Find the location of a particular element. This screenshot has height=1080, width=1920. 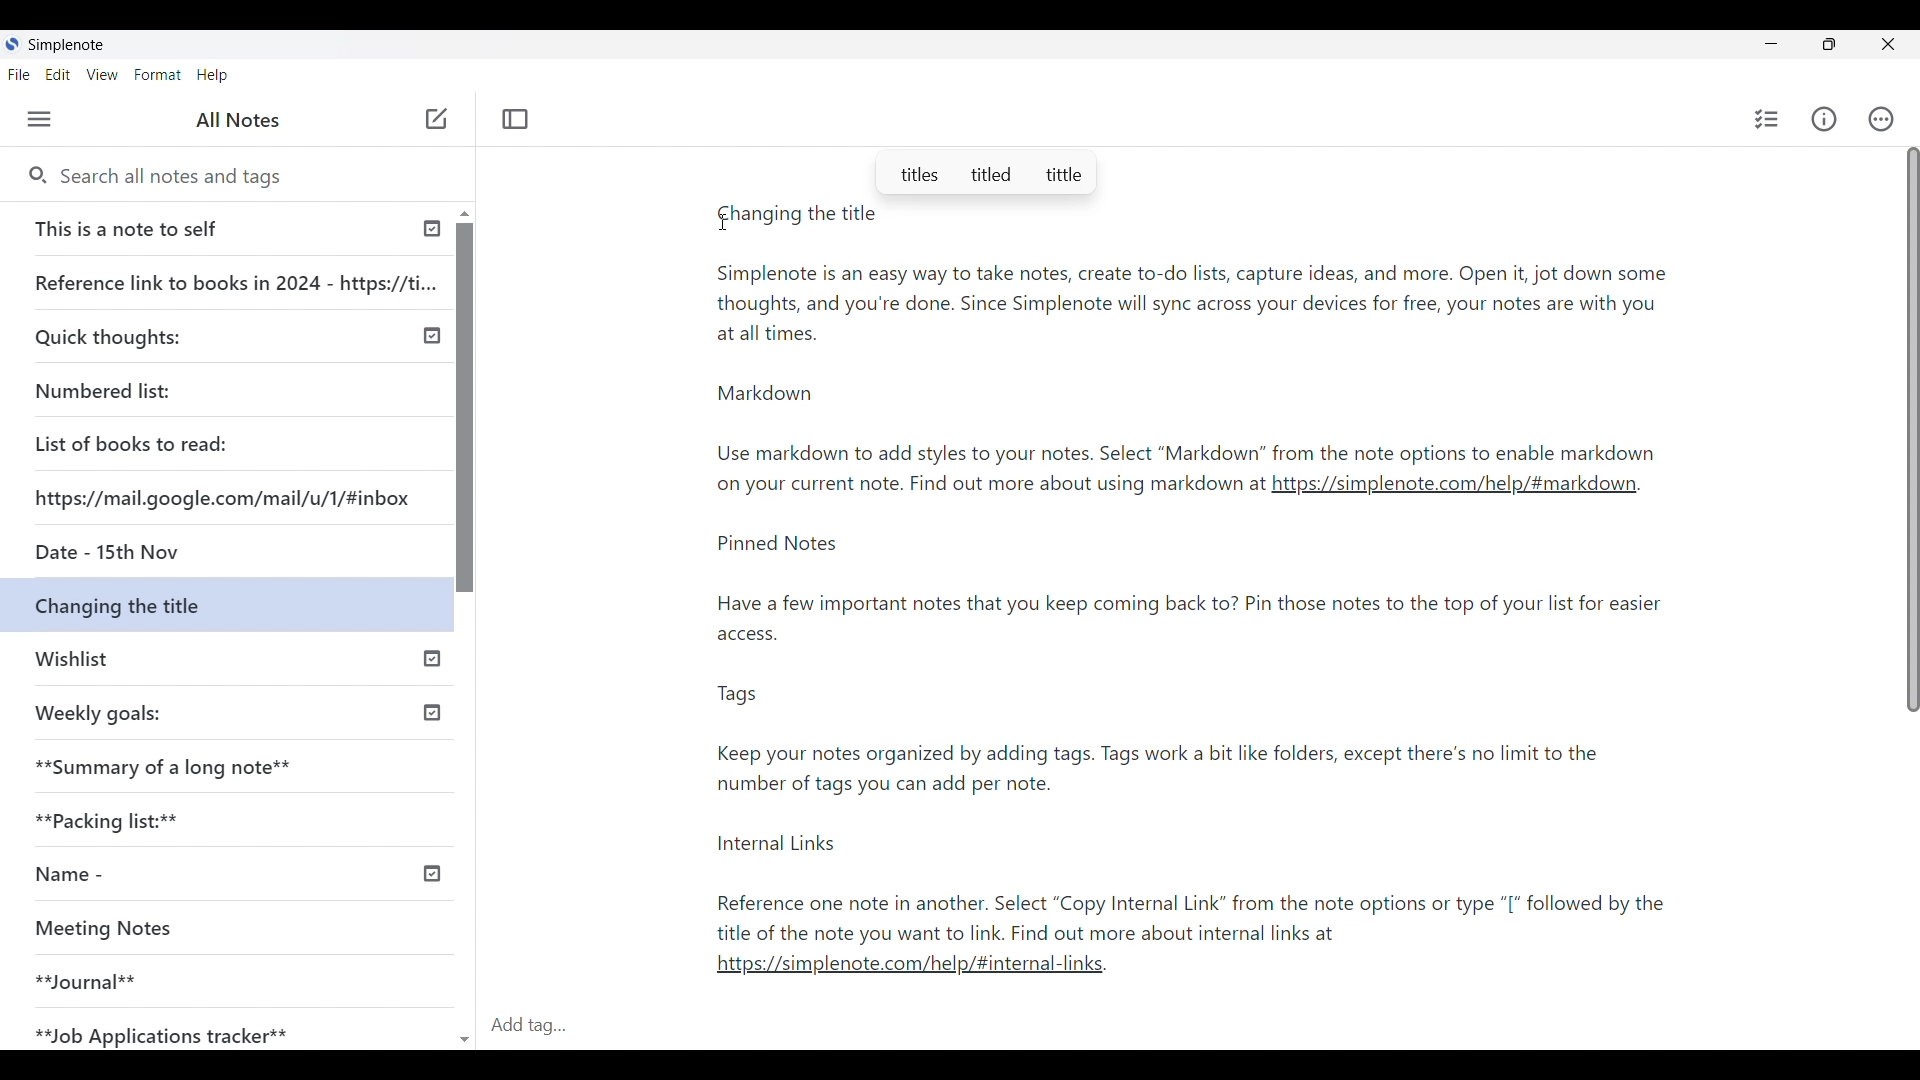

Close interface is located at coordinates (1891, 44).